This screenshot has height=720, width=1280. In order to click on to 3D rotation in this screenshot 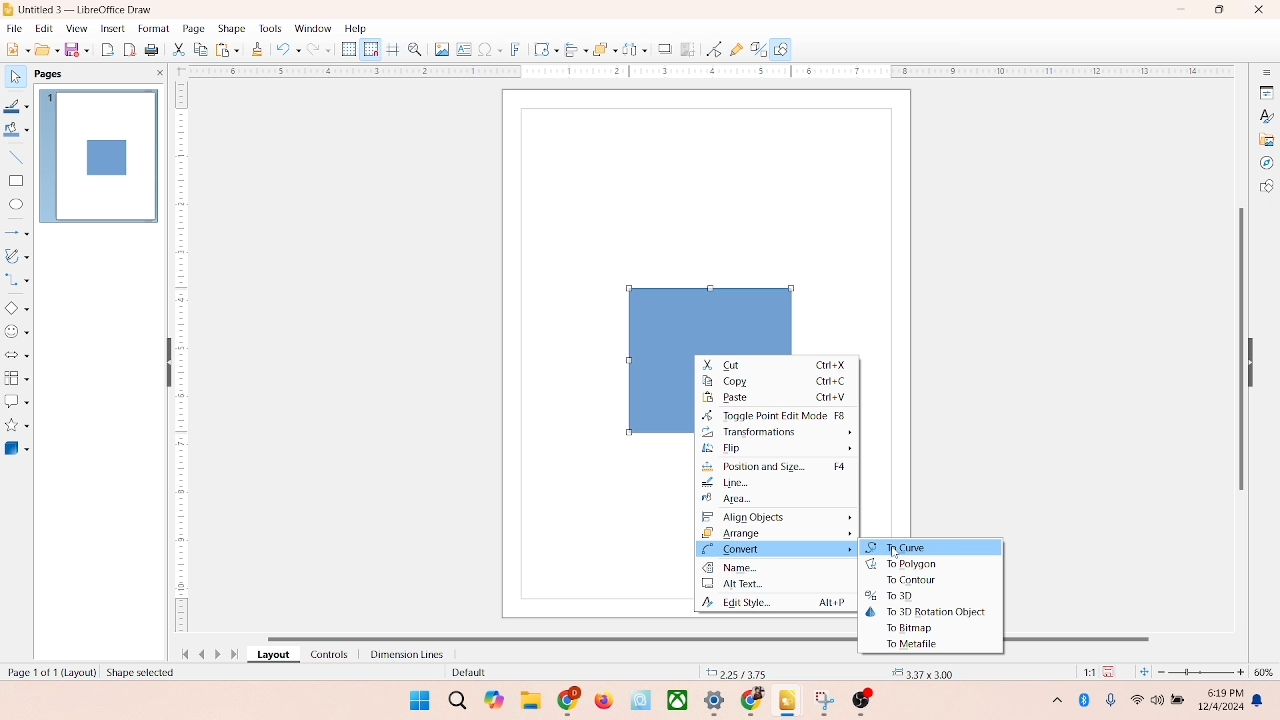, I will do `click(927, 610)`.